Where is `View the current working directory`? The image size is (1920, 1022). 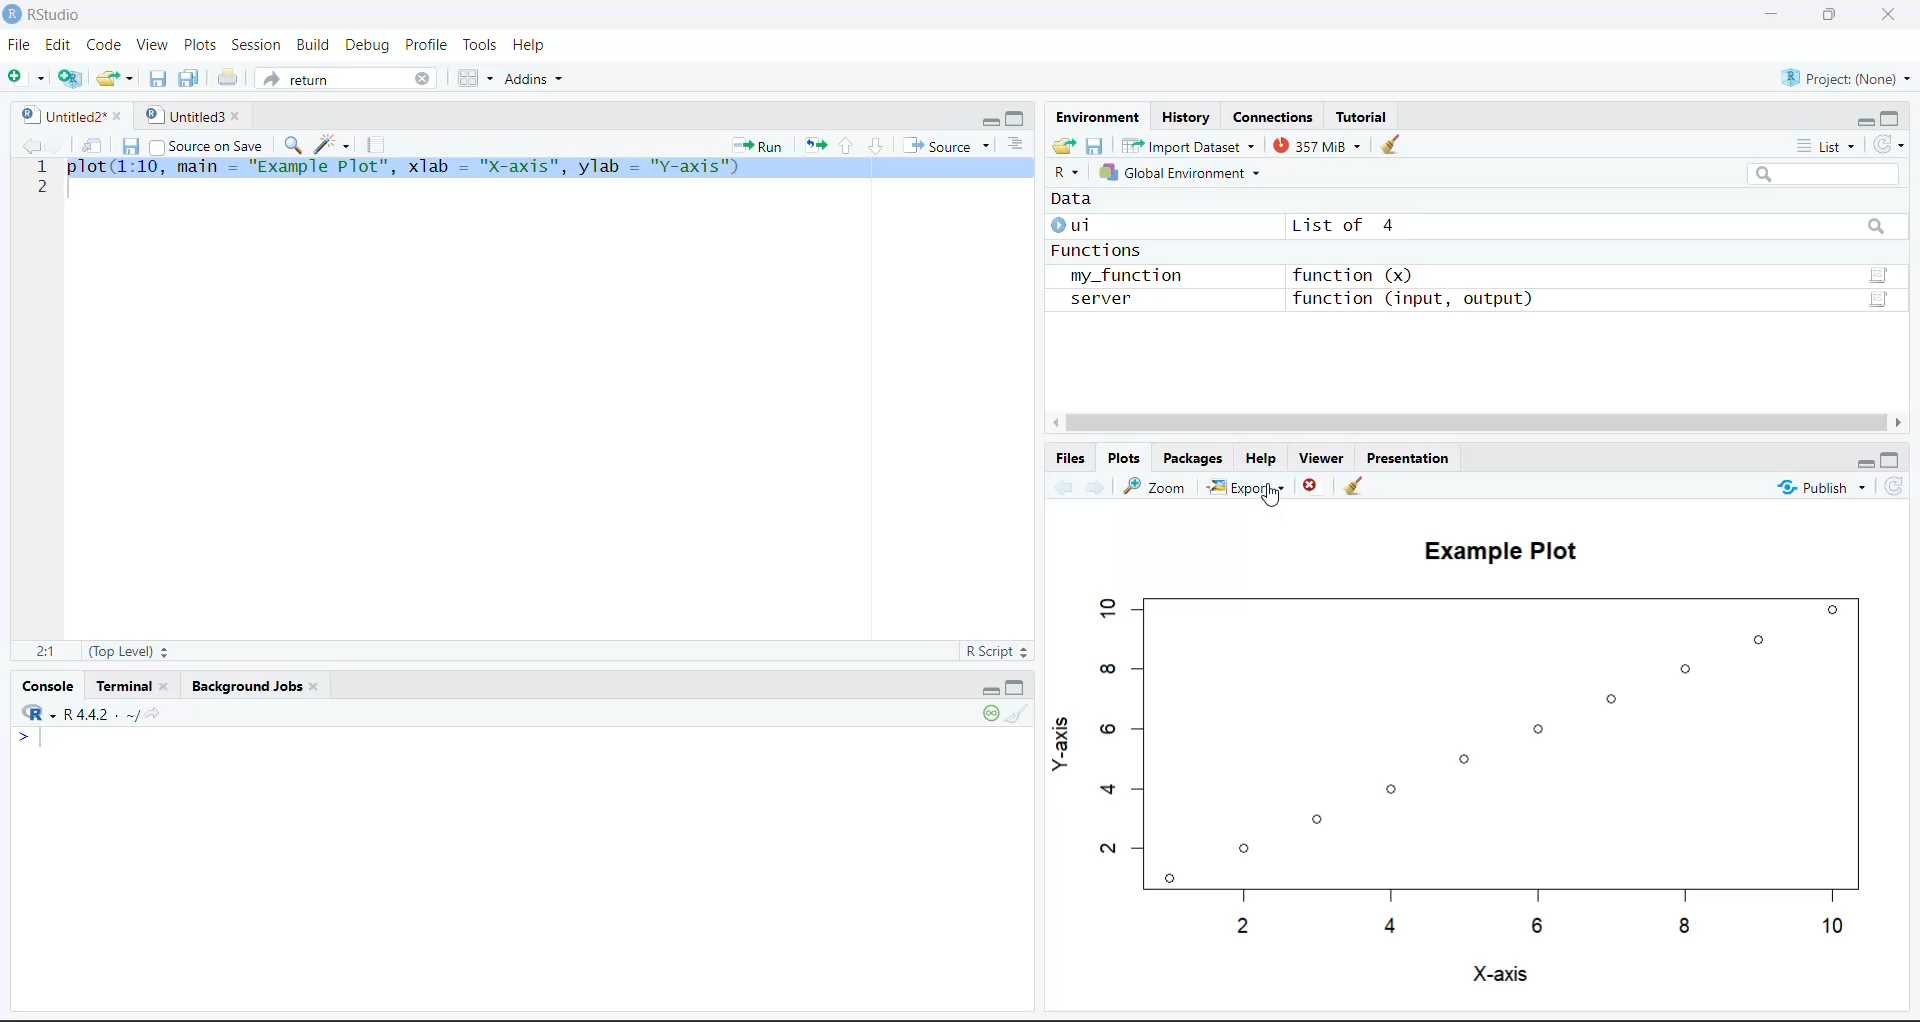 View the current working directory is located at coordinates (156, 714).